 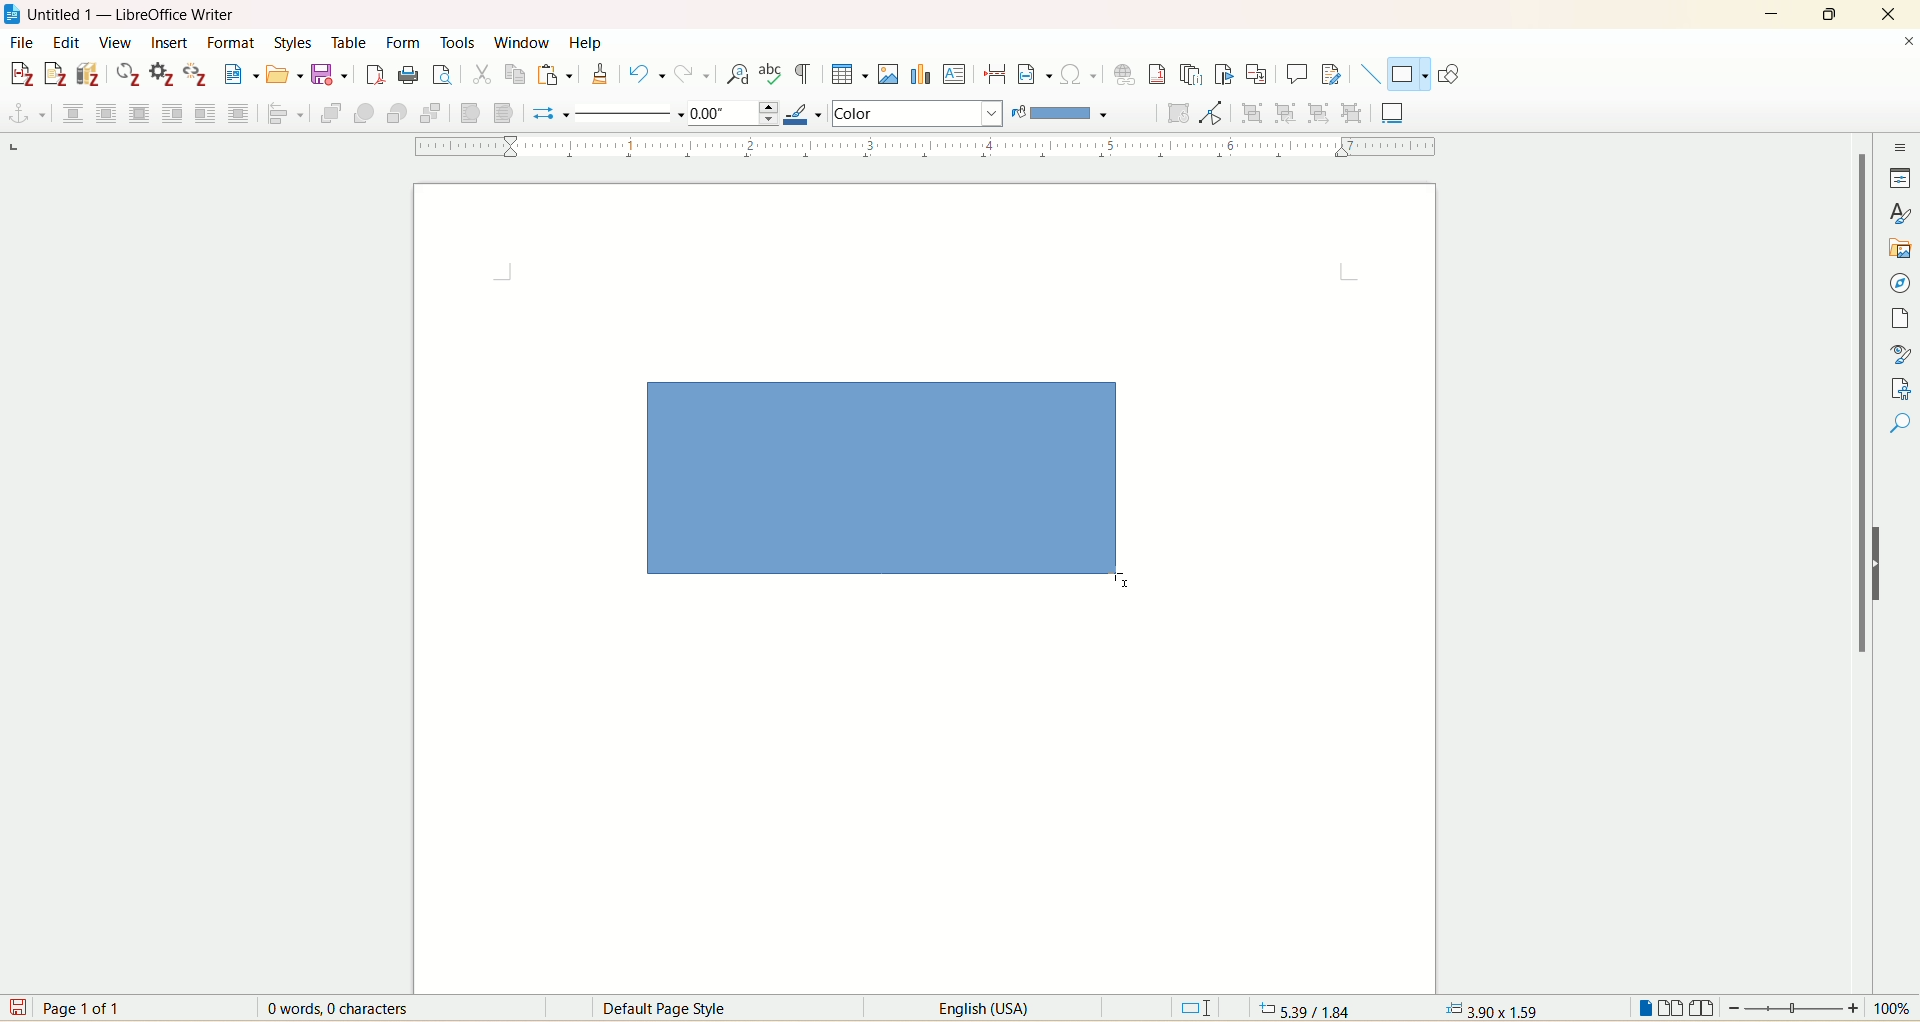 What do you see at coordinates (1331, 73) in the screenshot?
I see `track changes` at bounding box center [1331, 73].